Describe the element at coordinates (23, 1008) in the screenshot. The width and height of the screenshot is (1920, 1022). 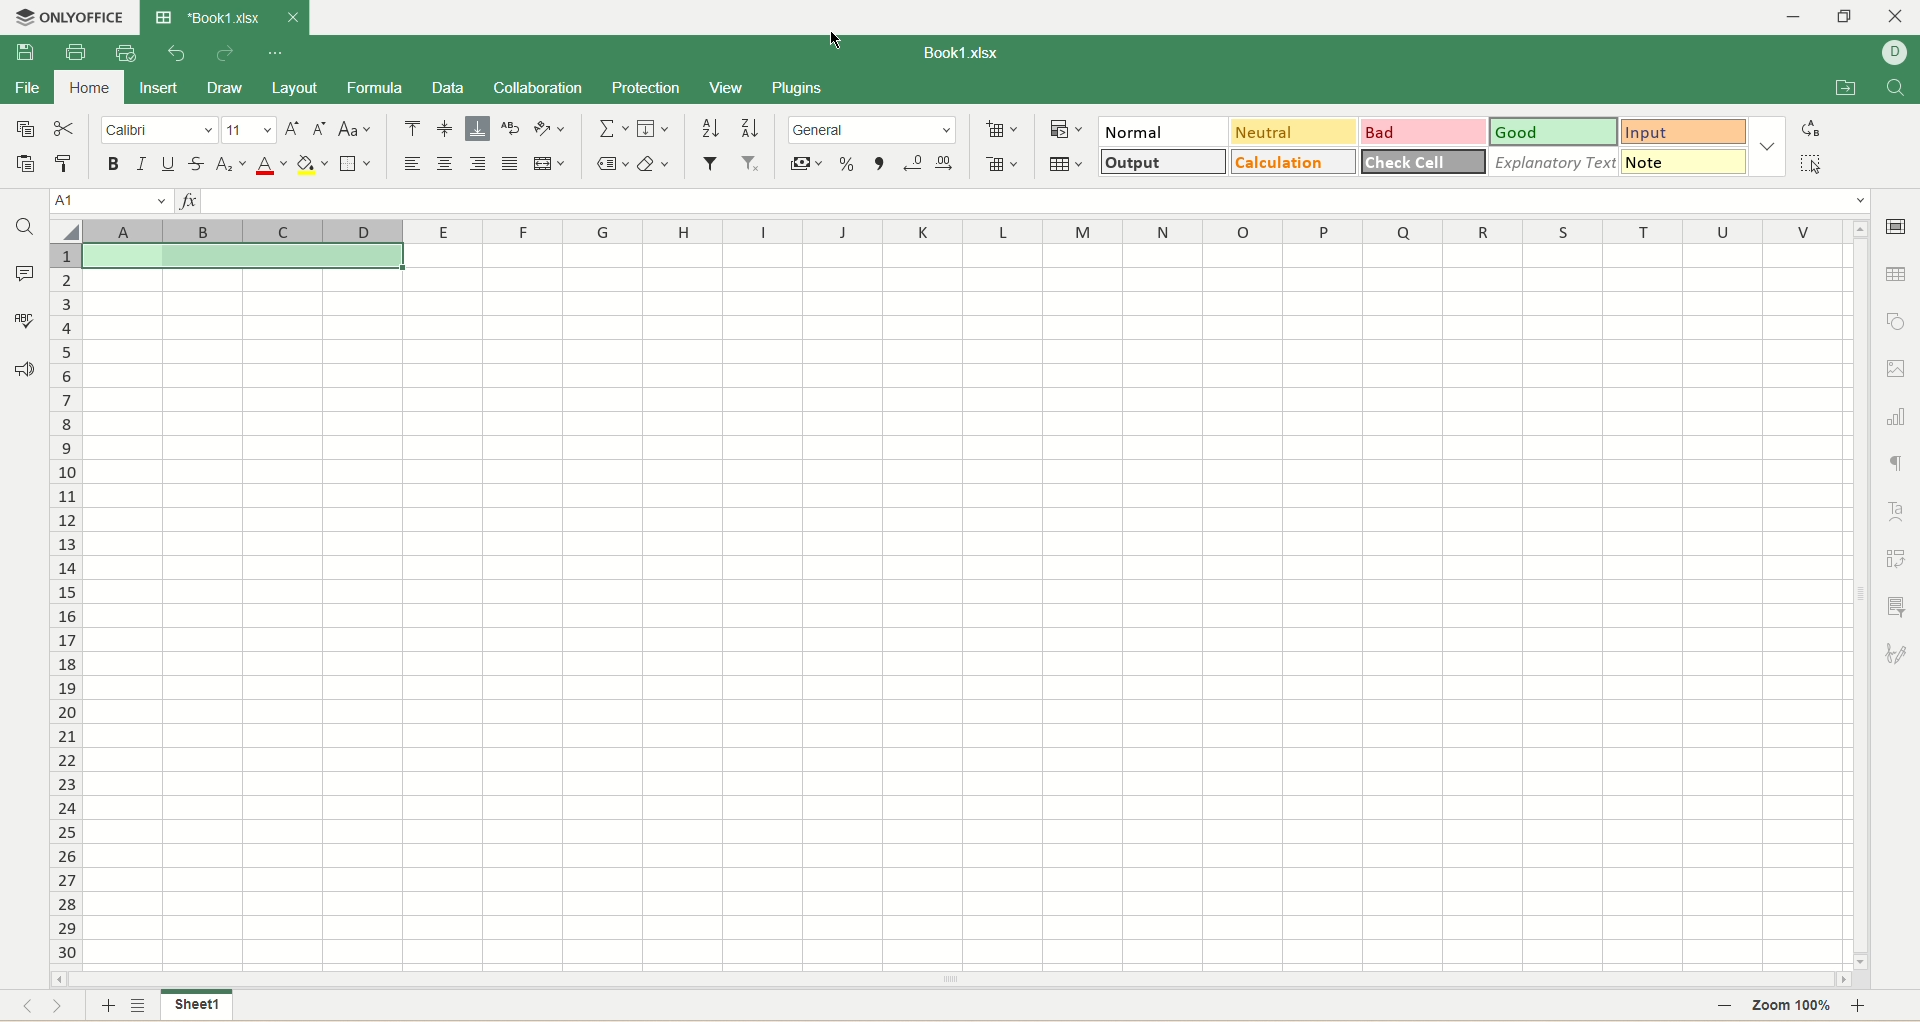
I see `previous` at that location.